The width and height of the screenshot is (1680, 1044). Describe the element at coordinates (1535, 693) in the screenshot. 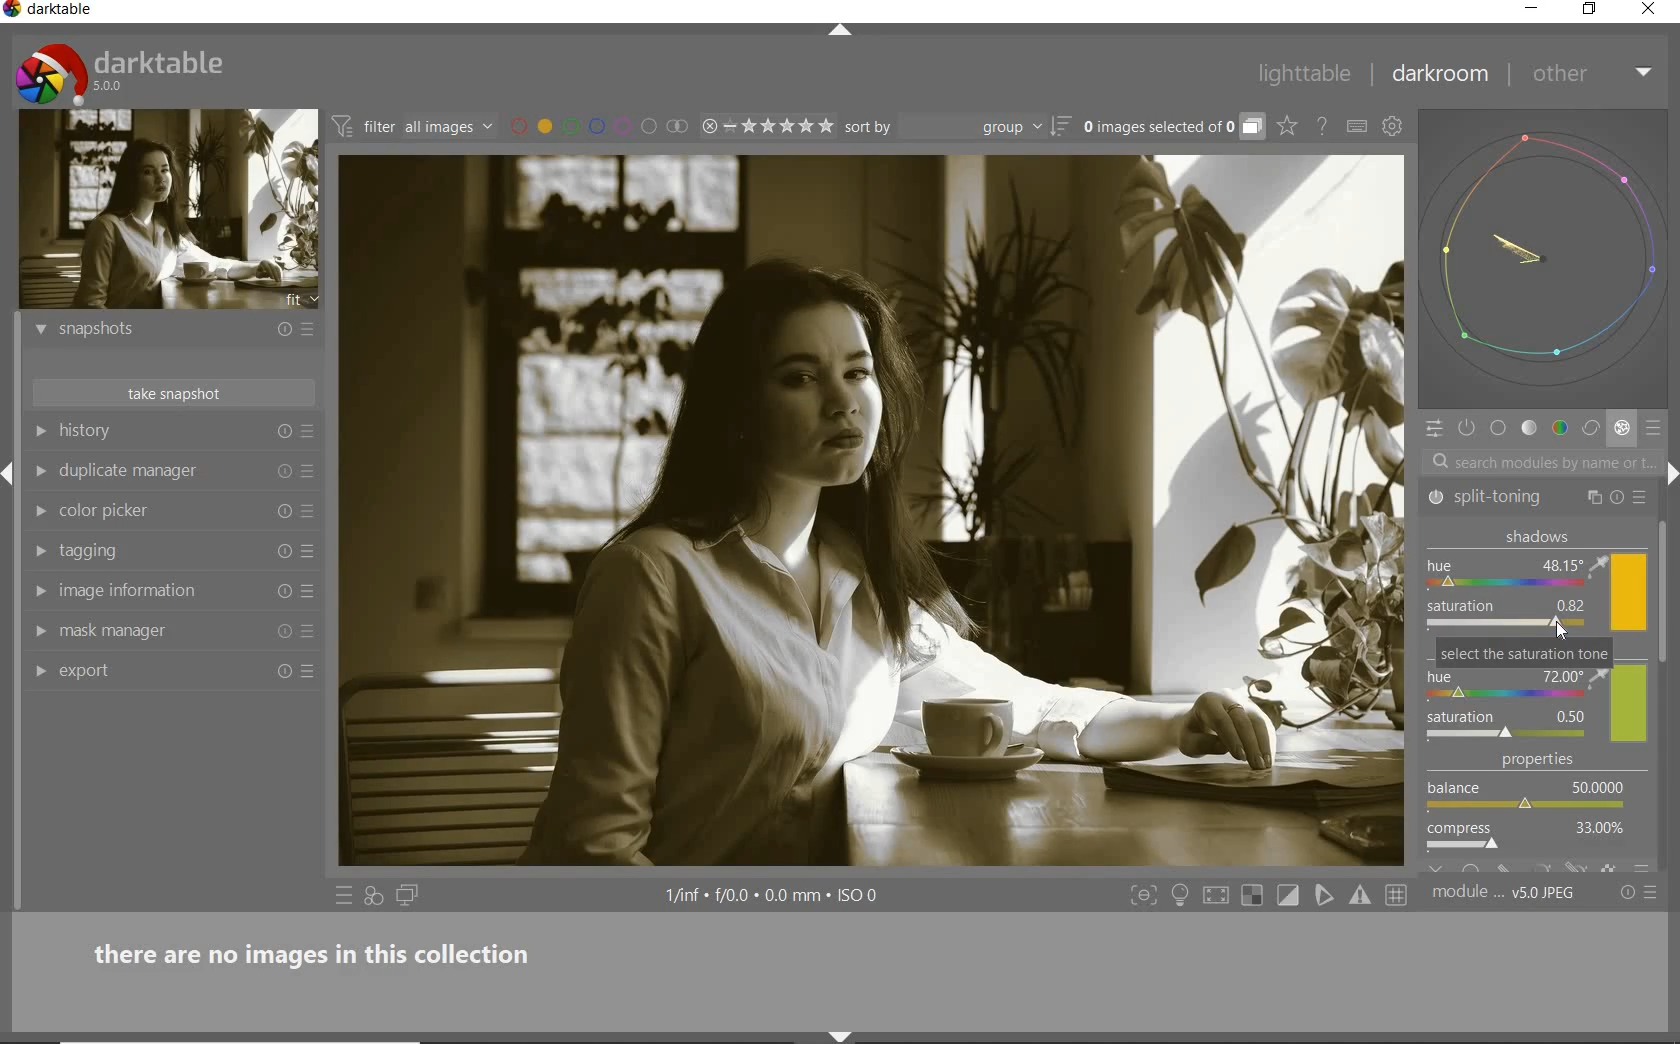

I see `highlights` at that location.